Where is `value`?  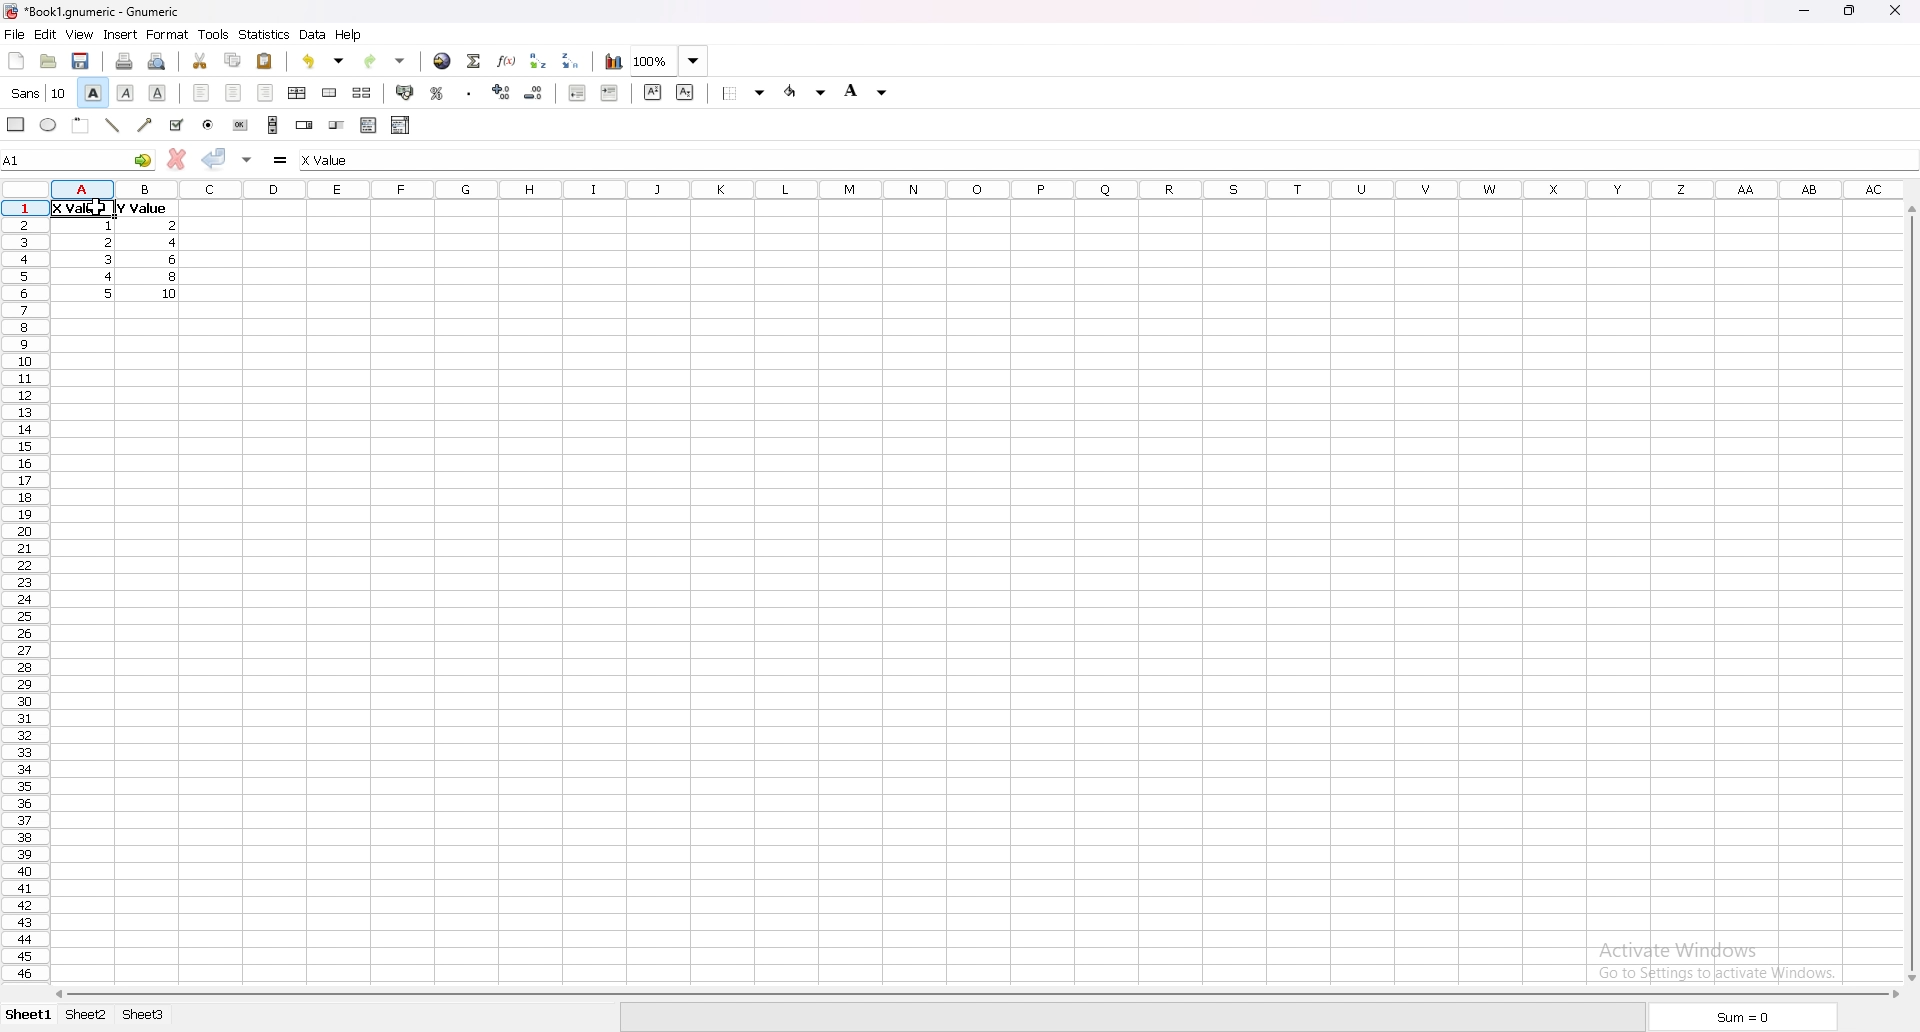 value is located at coordinates (111, 276).